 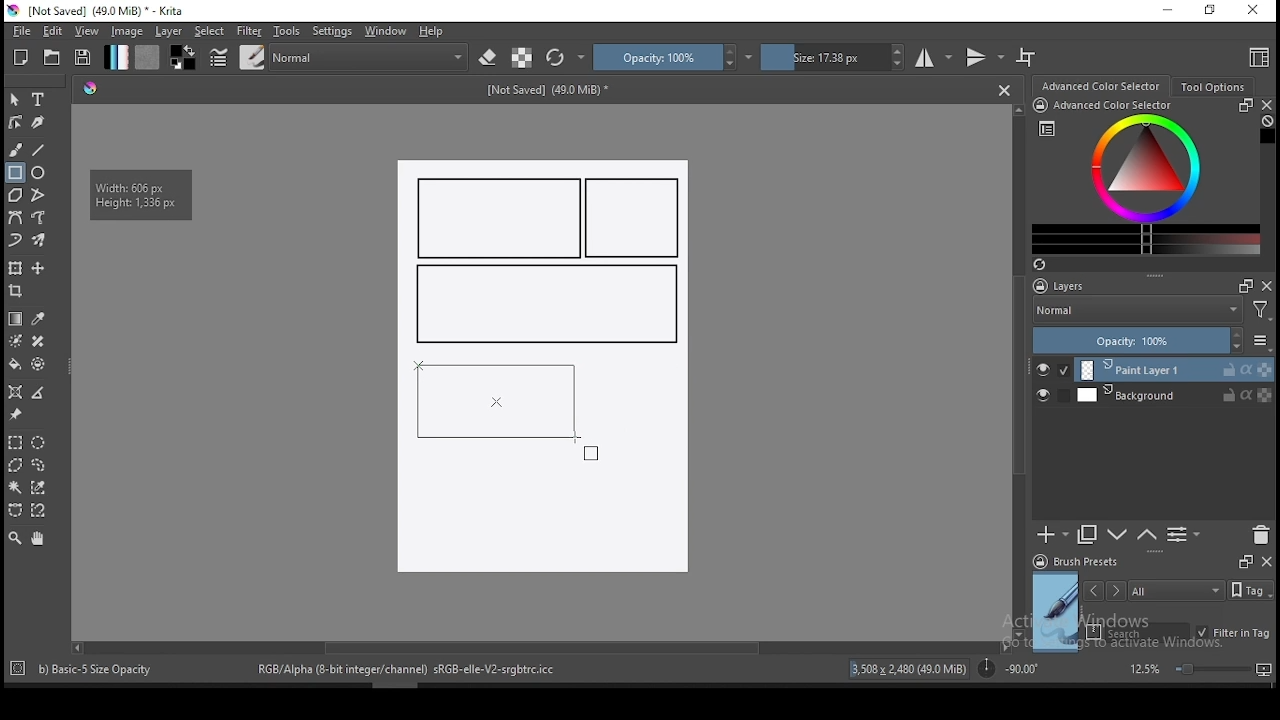 What do you see at coordinates (15, 511) in the screenshot?
I see `bezier curve selection tool` at bounding box center [15, 511].